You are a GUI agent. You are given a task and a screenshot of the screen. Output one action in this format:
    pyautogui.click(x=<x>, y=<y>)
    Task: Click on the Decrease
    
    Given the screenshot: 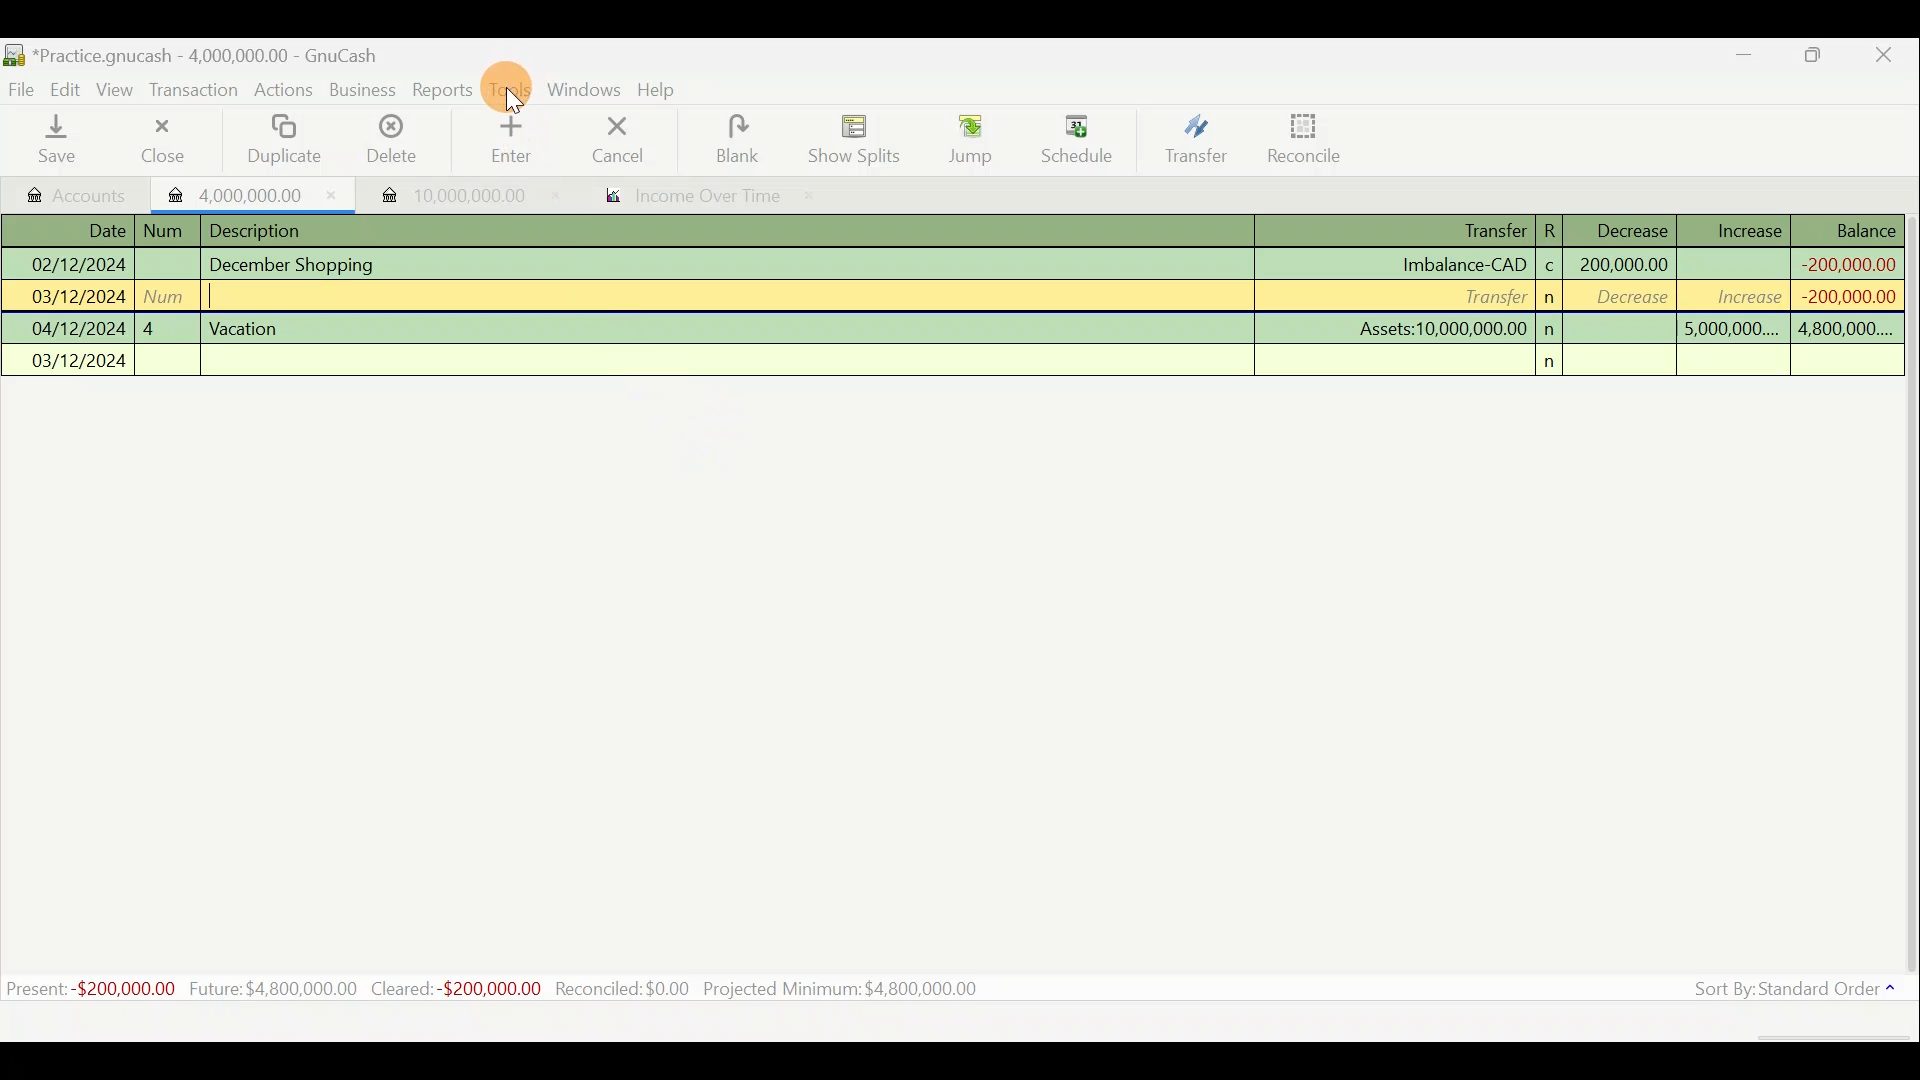 What is the action you would take?
    pyautogui.click(x=1631, y=229)
    